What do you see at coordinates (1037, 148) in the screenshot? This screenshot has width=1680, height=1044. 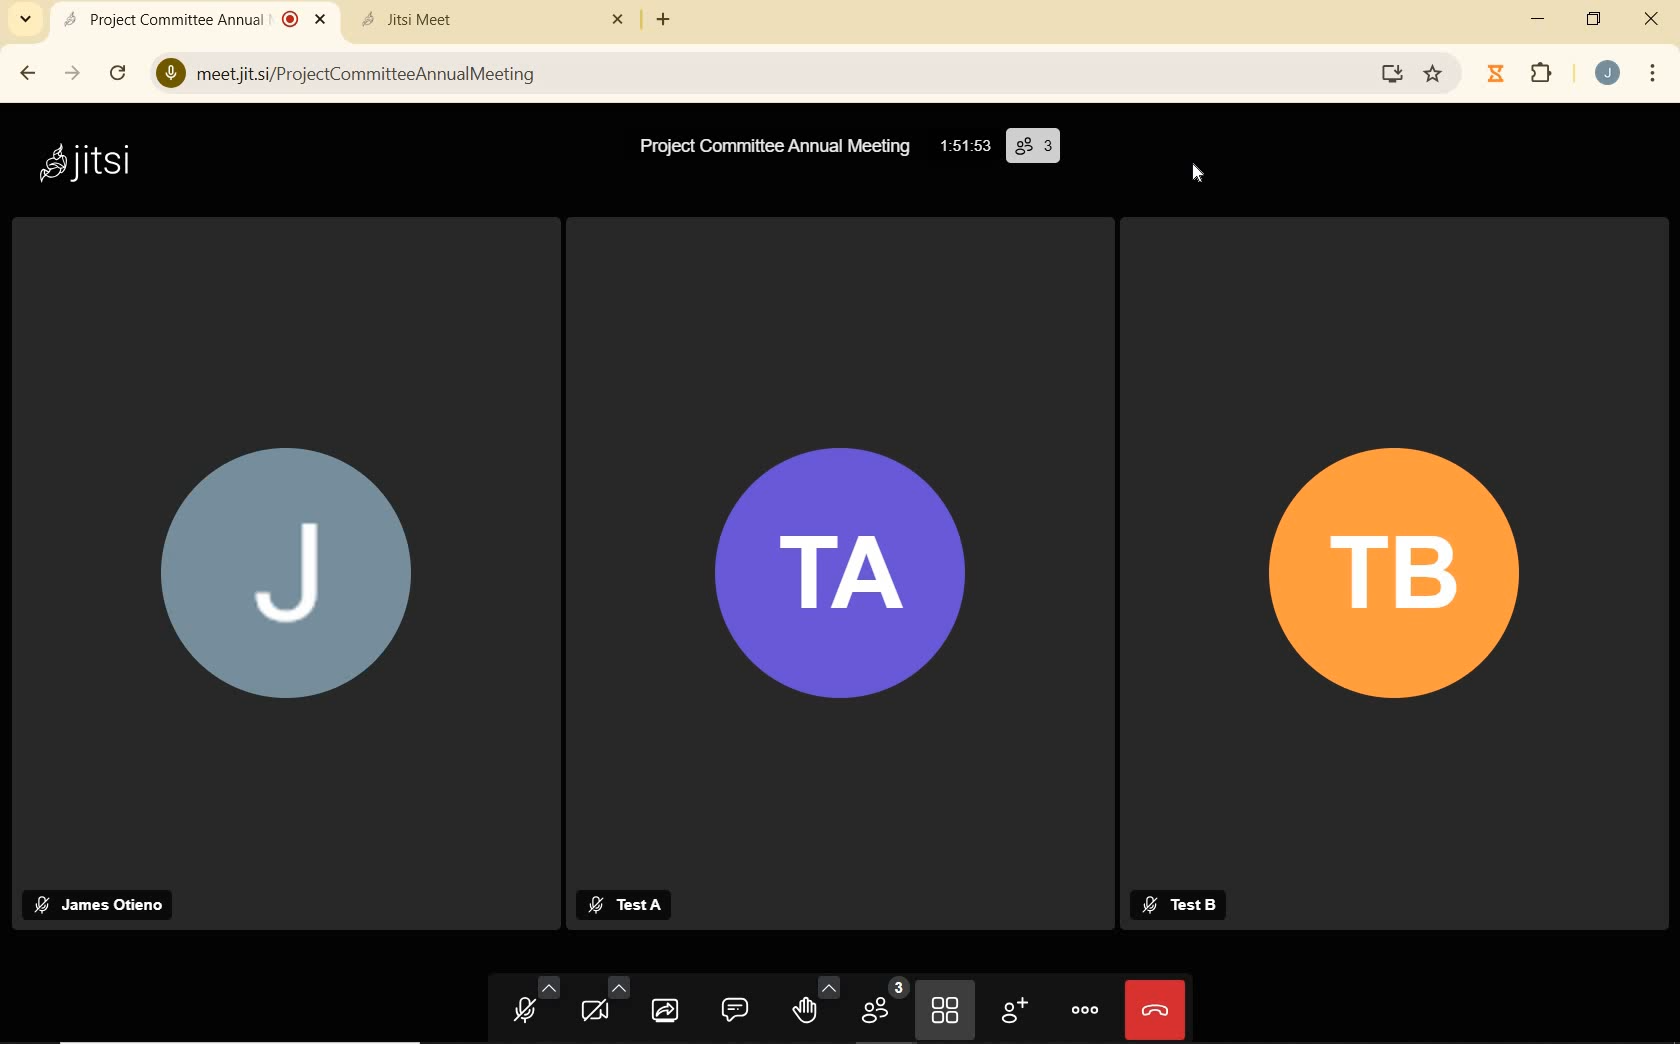 I see `participants (3)` at bounding box center [1037, 148].